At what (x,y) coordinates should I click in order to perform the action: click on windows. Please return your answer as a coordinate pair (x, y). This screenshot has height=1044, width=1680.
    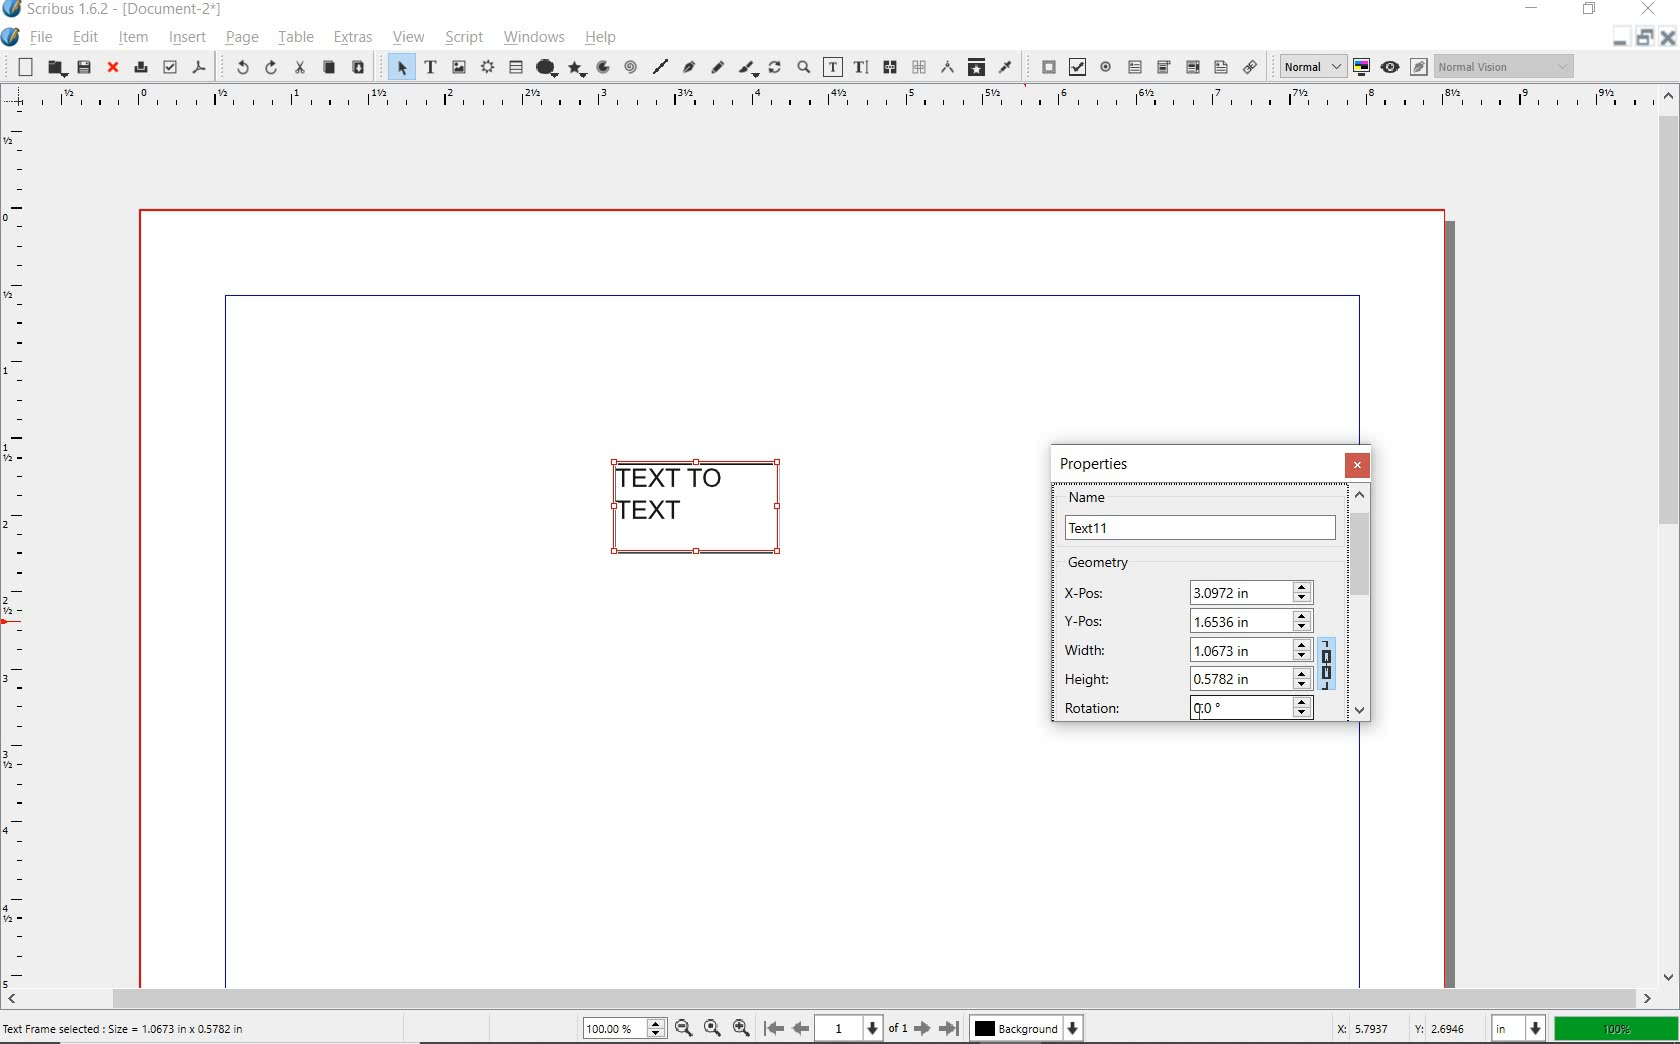
    Looking at the image, I should click on (534, 38).